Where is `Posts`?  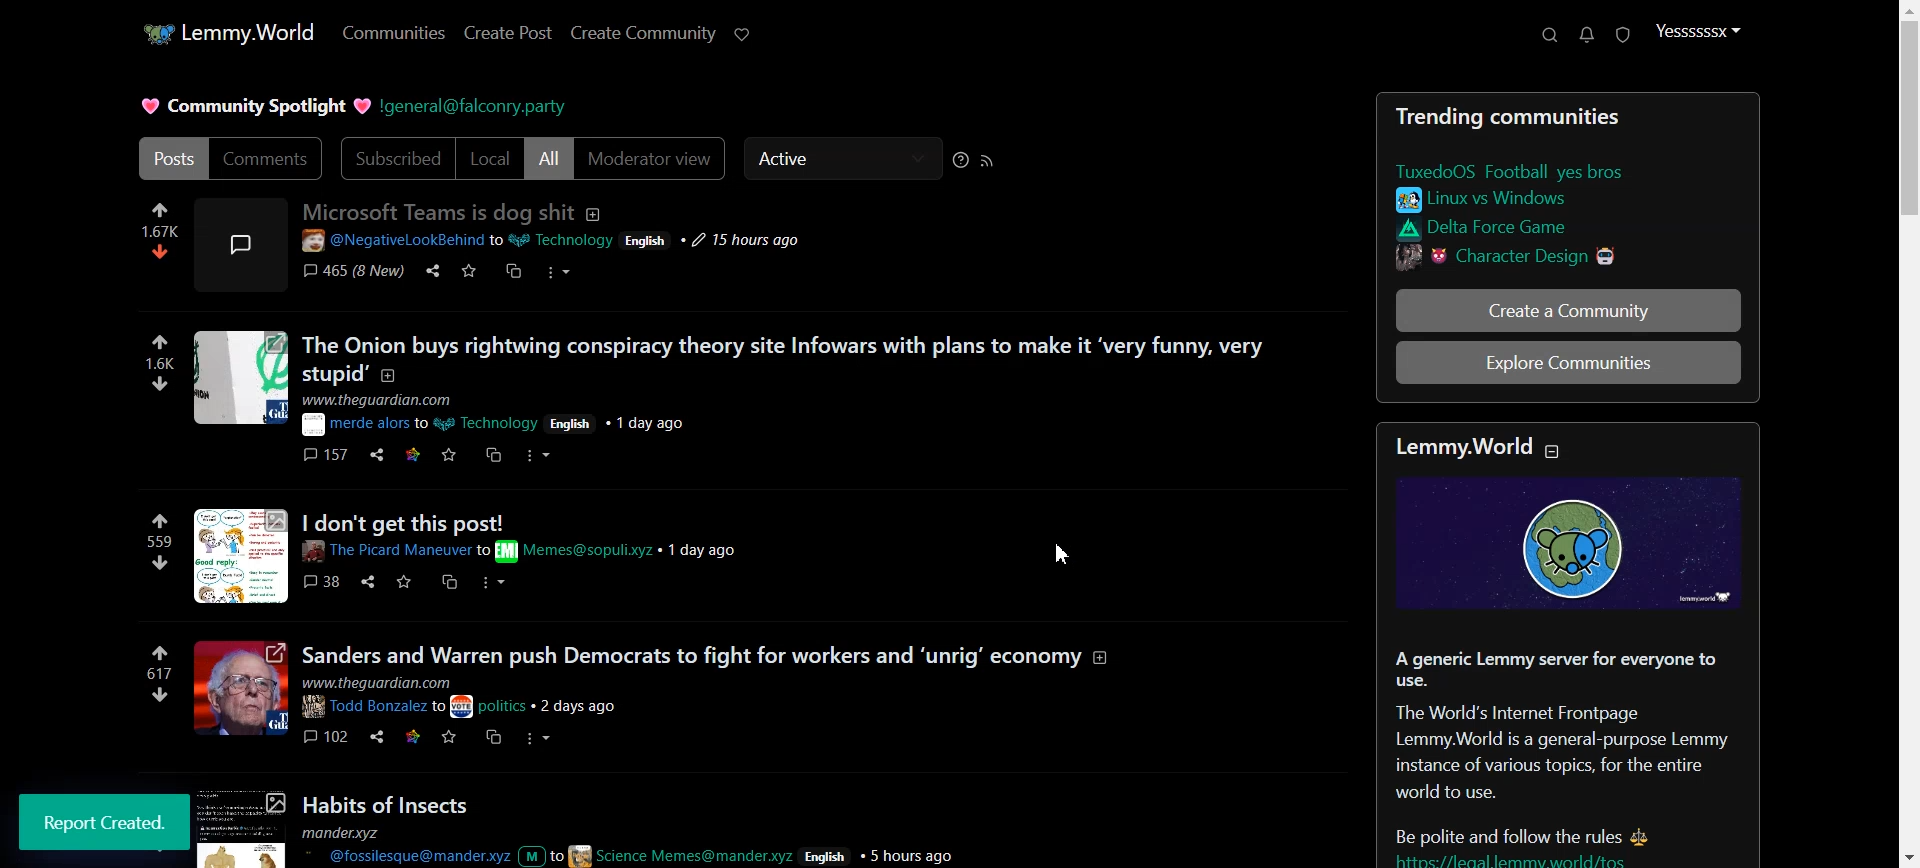 Posts is located at coordinates (172, 158).